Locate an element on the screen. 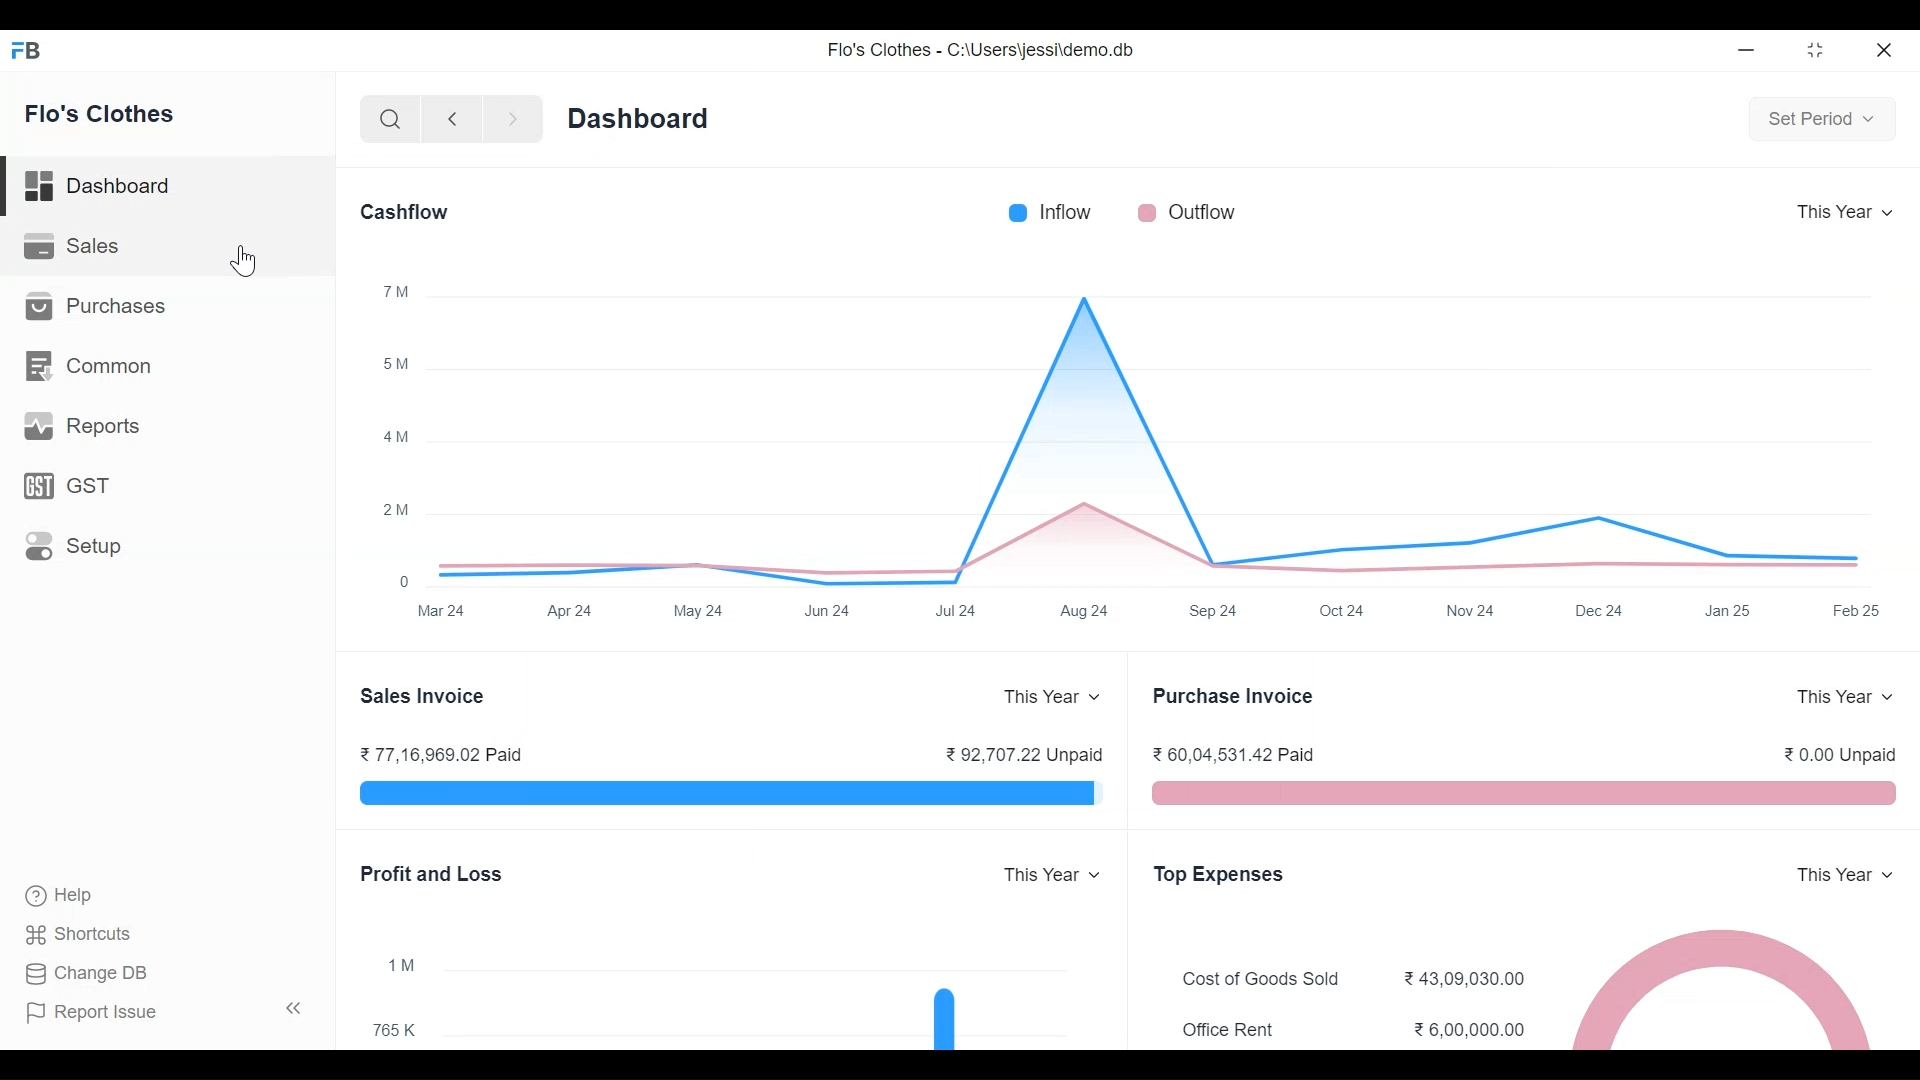  Setup is located at coordinates (75, 545).